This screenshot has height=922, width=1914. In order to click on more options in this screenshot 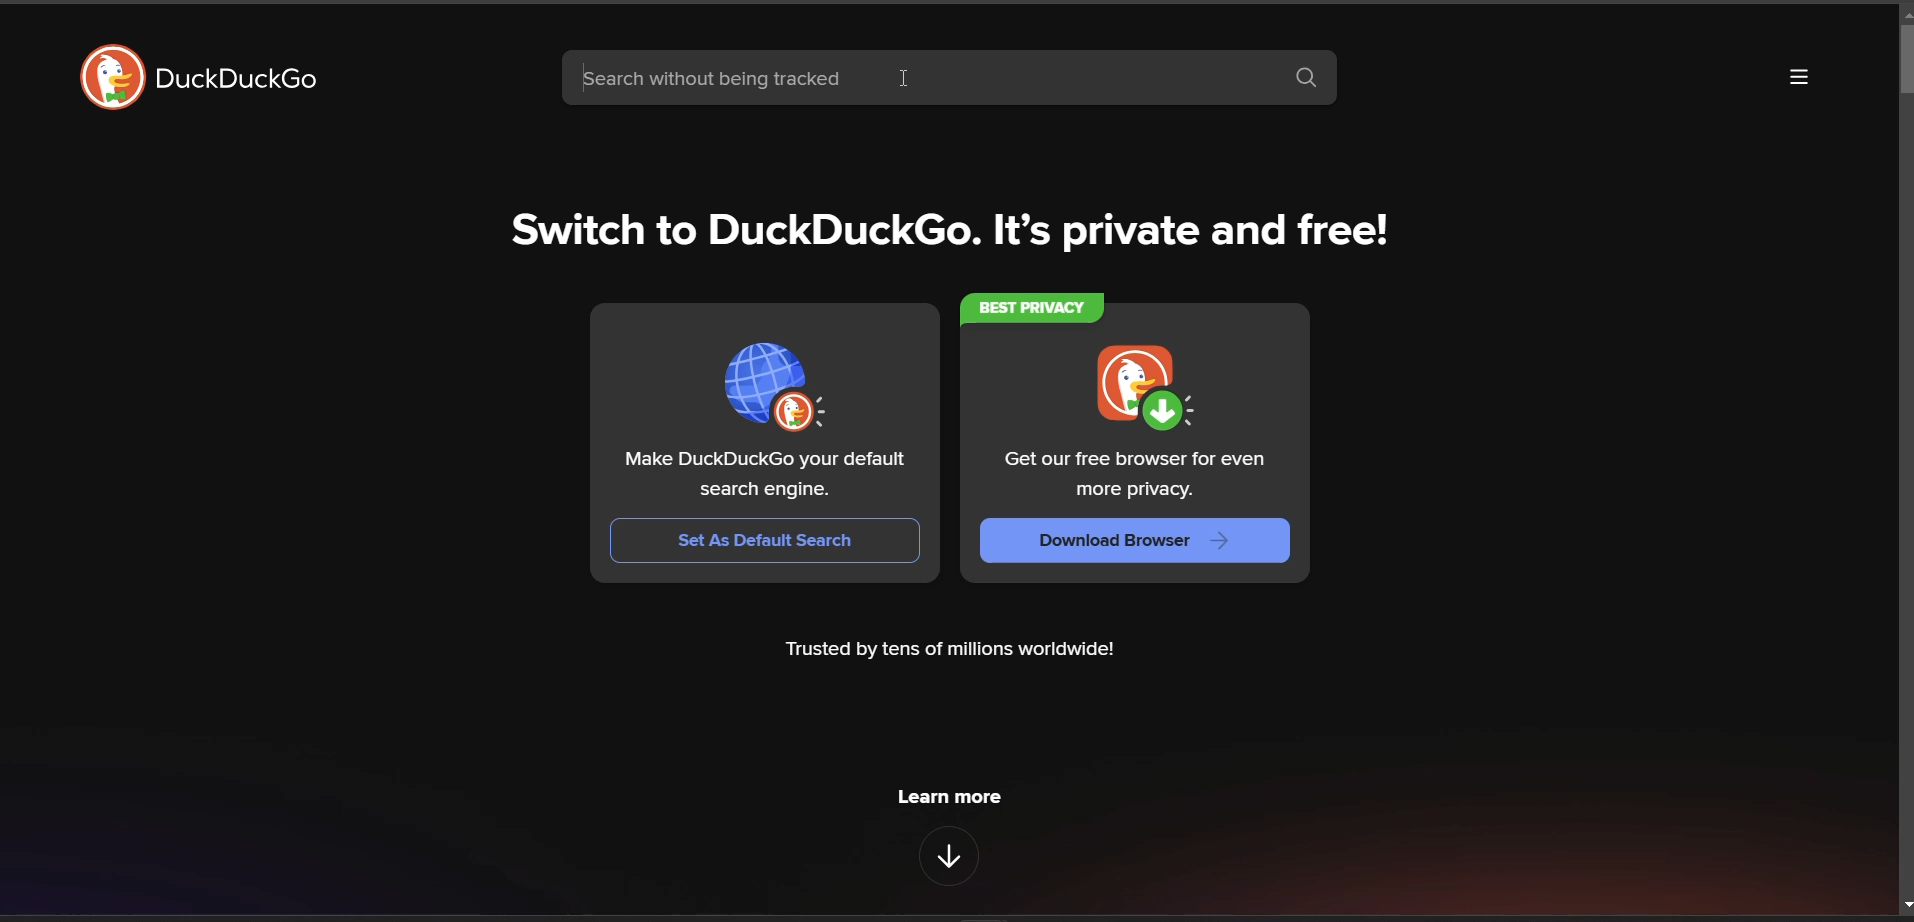, I will do `click(1796, 82)`.